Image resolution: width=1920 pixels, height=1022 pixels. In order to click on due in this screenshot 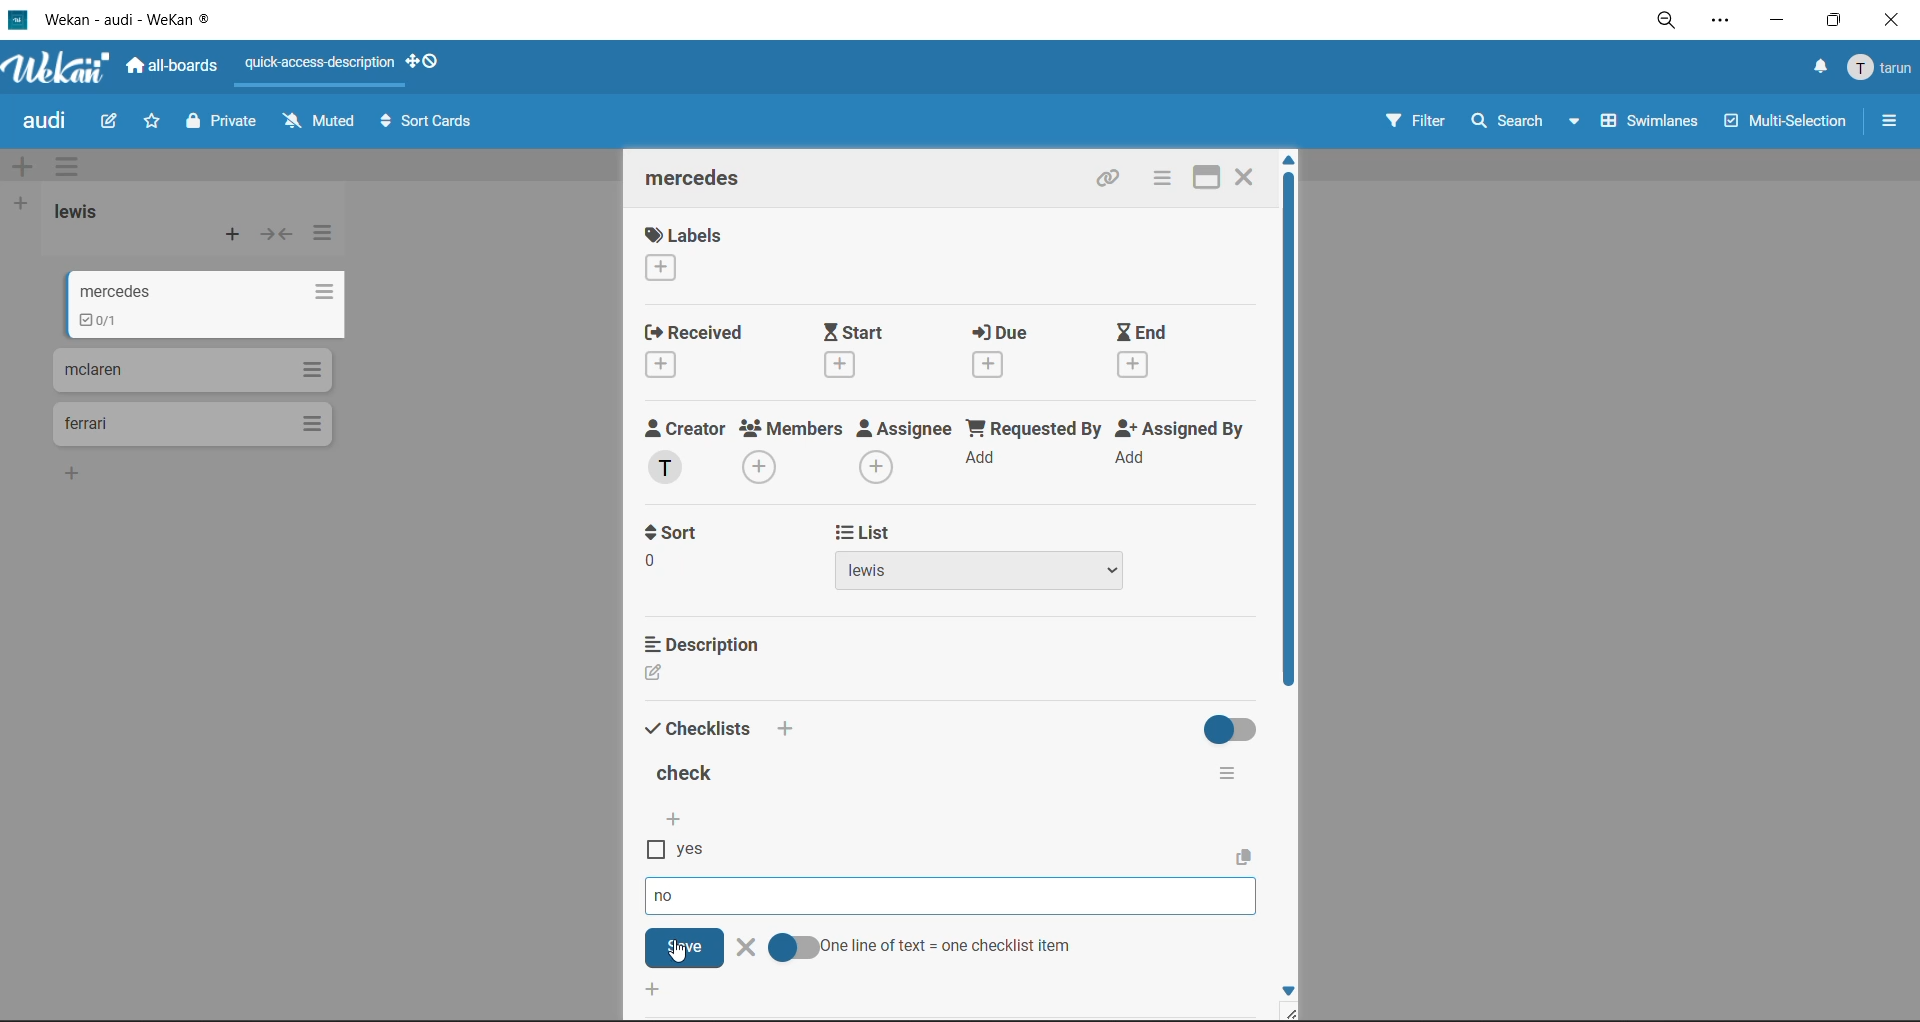, I will do `click(1014, 355)`.